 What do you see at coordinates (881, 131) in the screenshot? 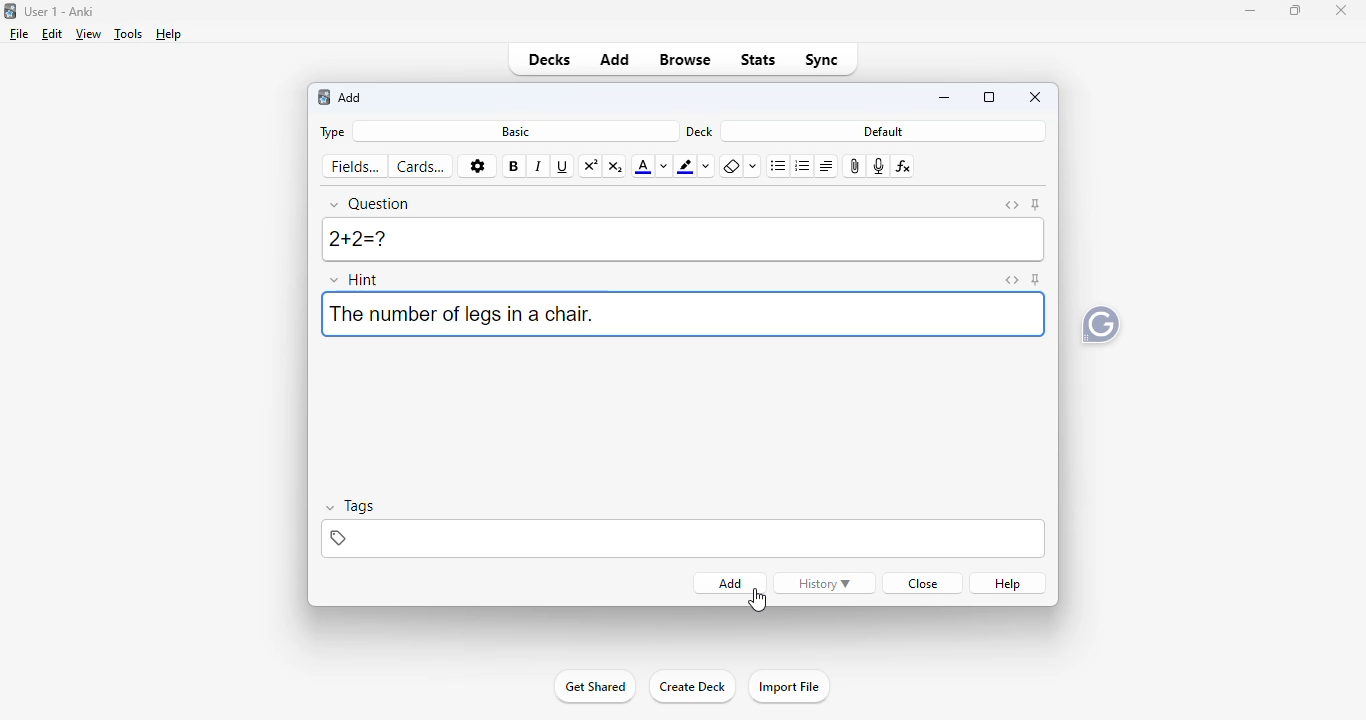
I see `default` at bounding box center [881, 131].